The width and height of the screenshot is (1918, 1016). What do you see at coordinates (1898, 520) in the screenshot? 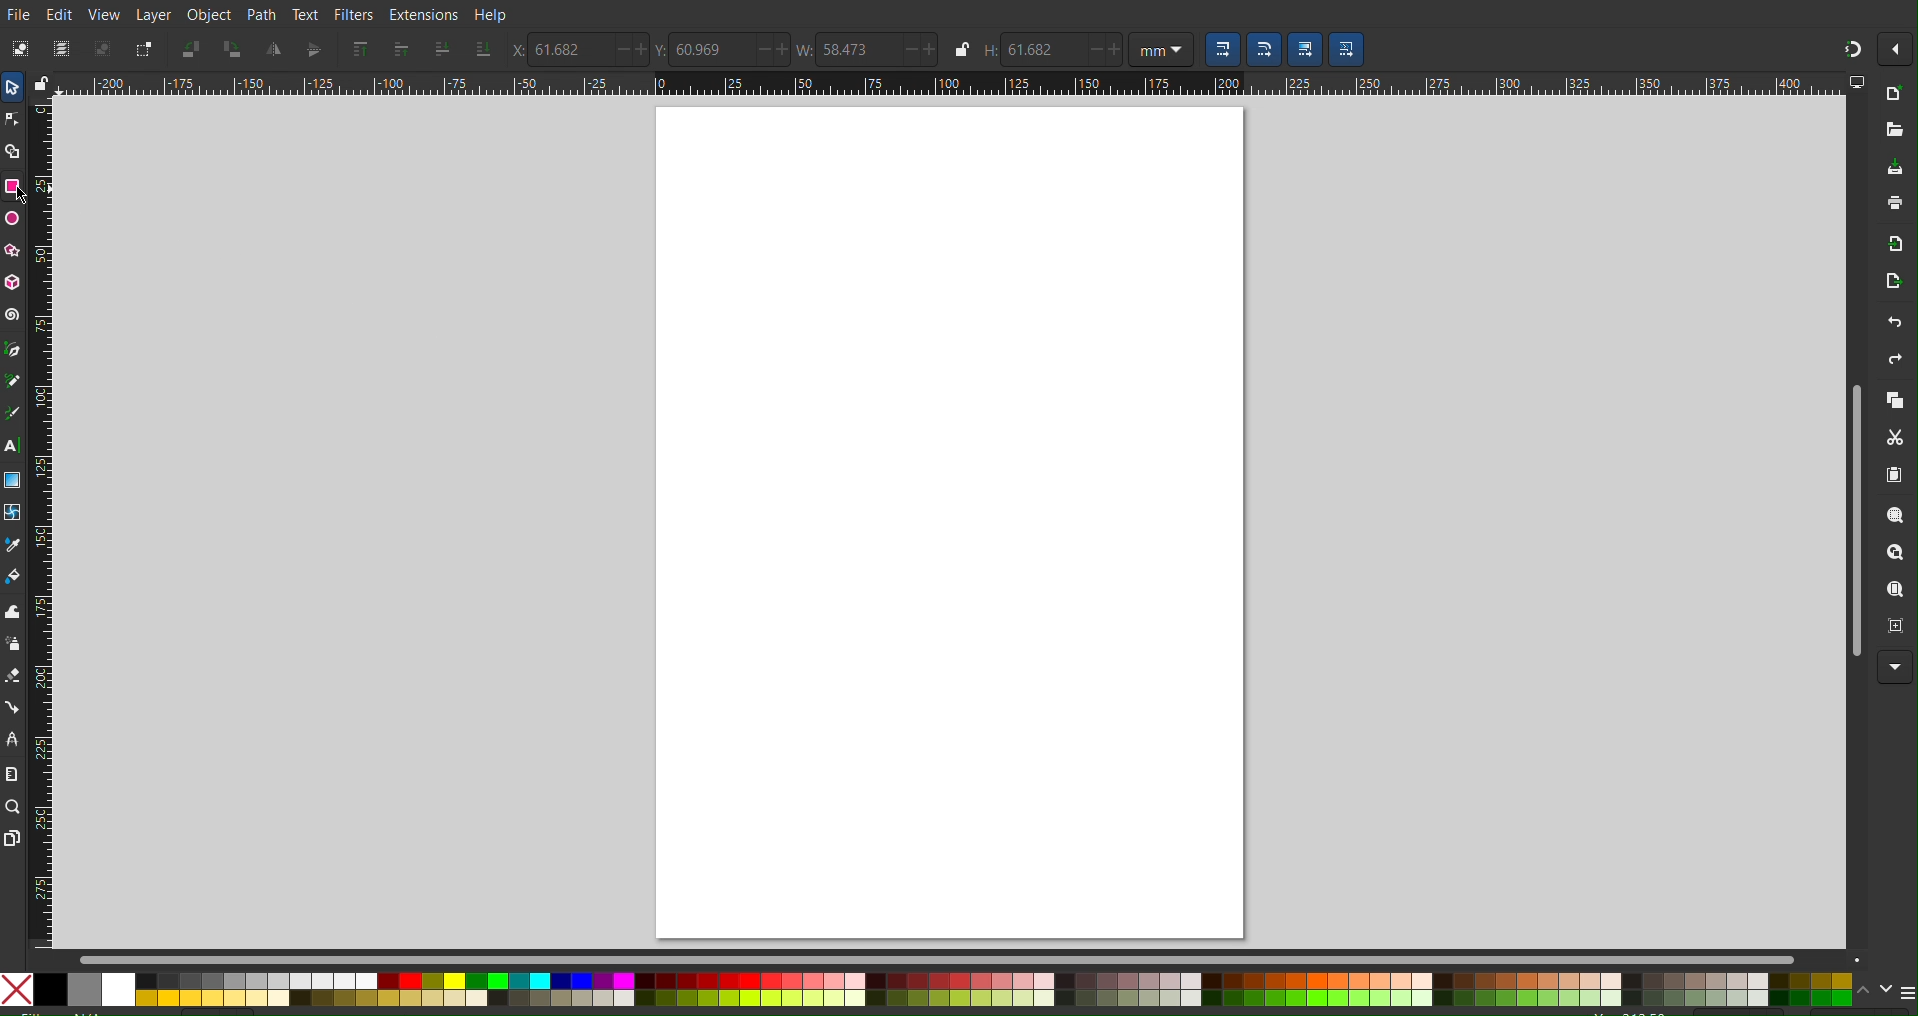
I see `Zoom Selection` at bounding box center [1898, 520].